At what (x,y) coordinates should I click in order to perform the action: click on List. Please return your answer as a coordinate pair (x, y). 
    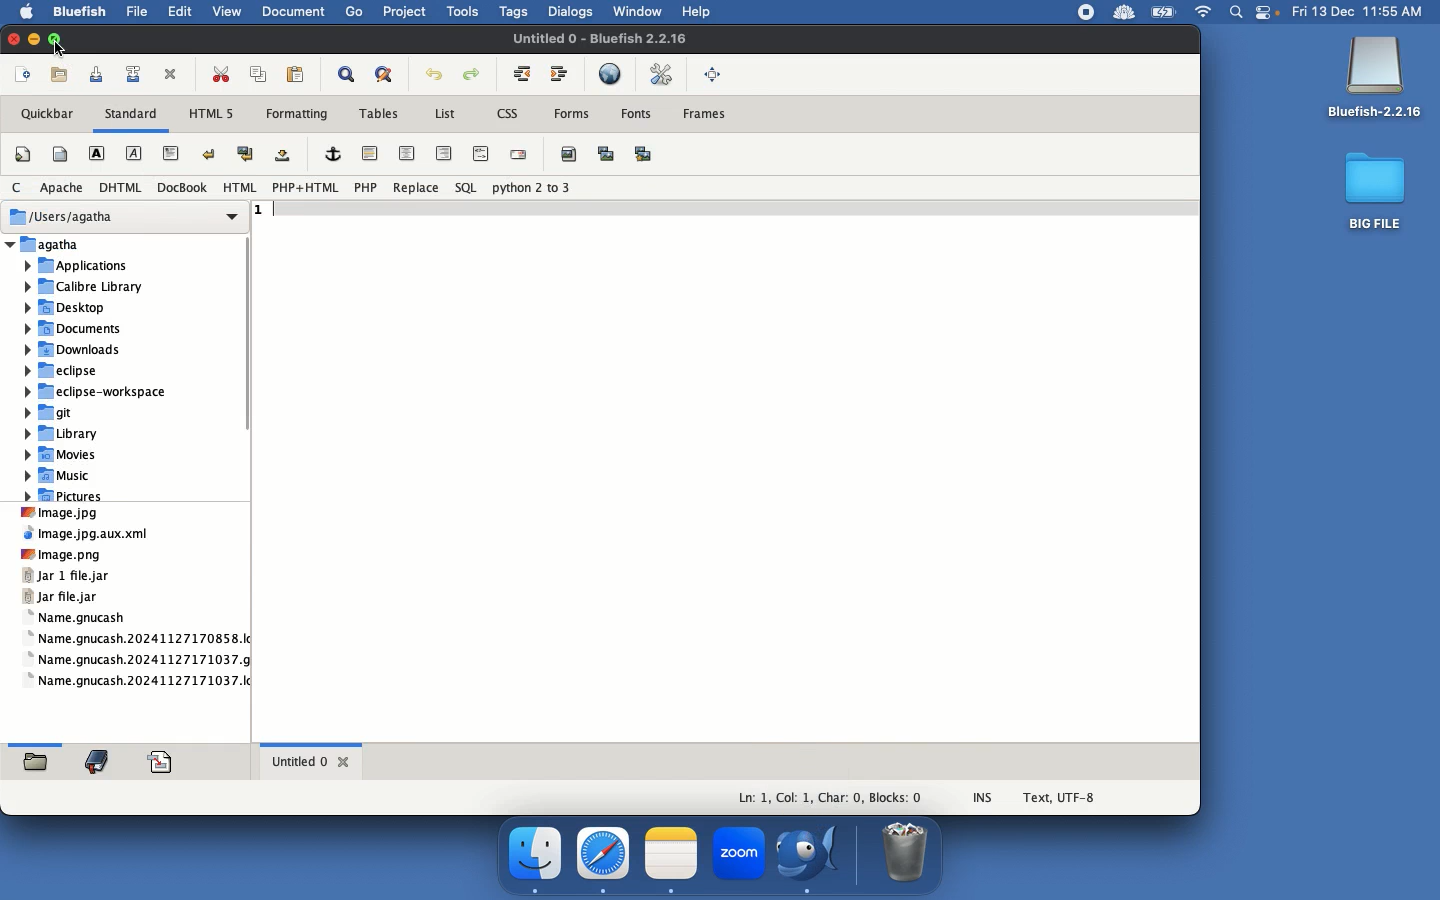
    Looking at the image, I should click on (443, 114).